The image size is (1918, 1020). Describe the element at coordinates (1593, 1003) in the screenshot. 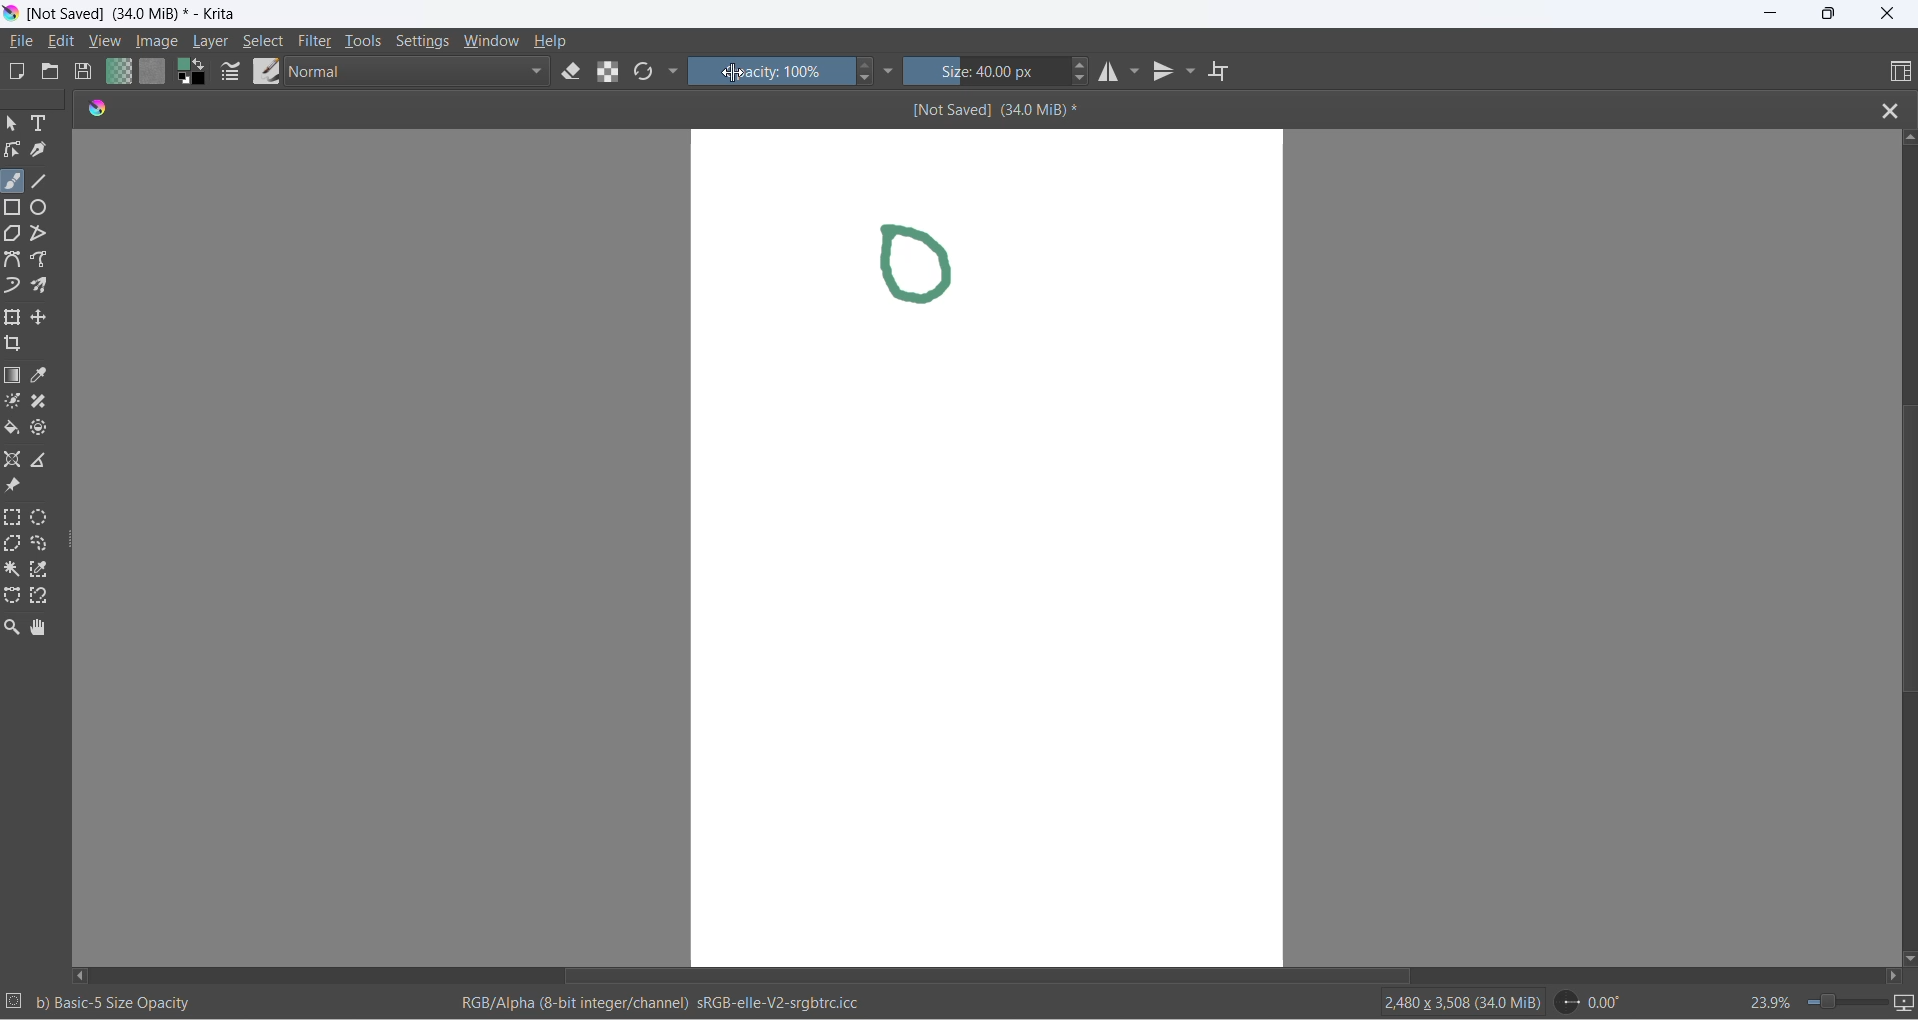

I see `0.00` at that location.